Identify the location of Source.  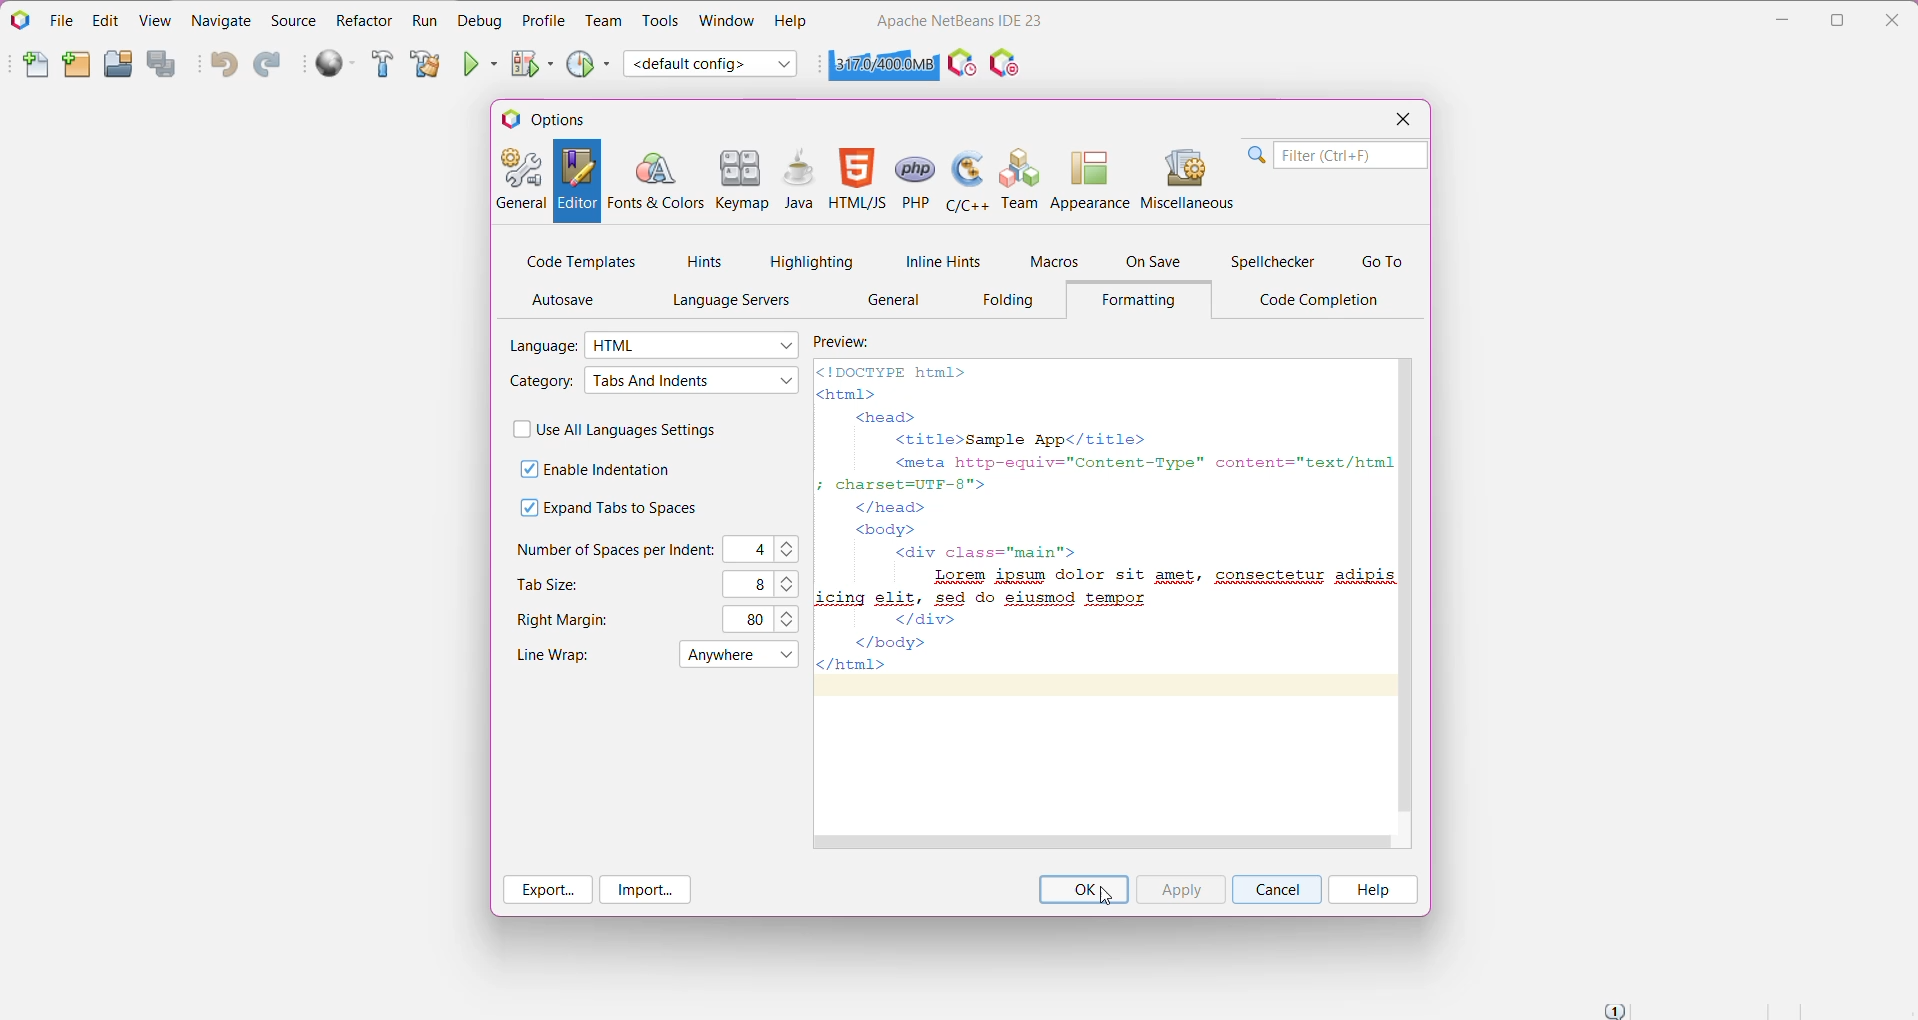
(293, 21).